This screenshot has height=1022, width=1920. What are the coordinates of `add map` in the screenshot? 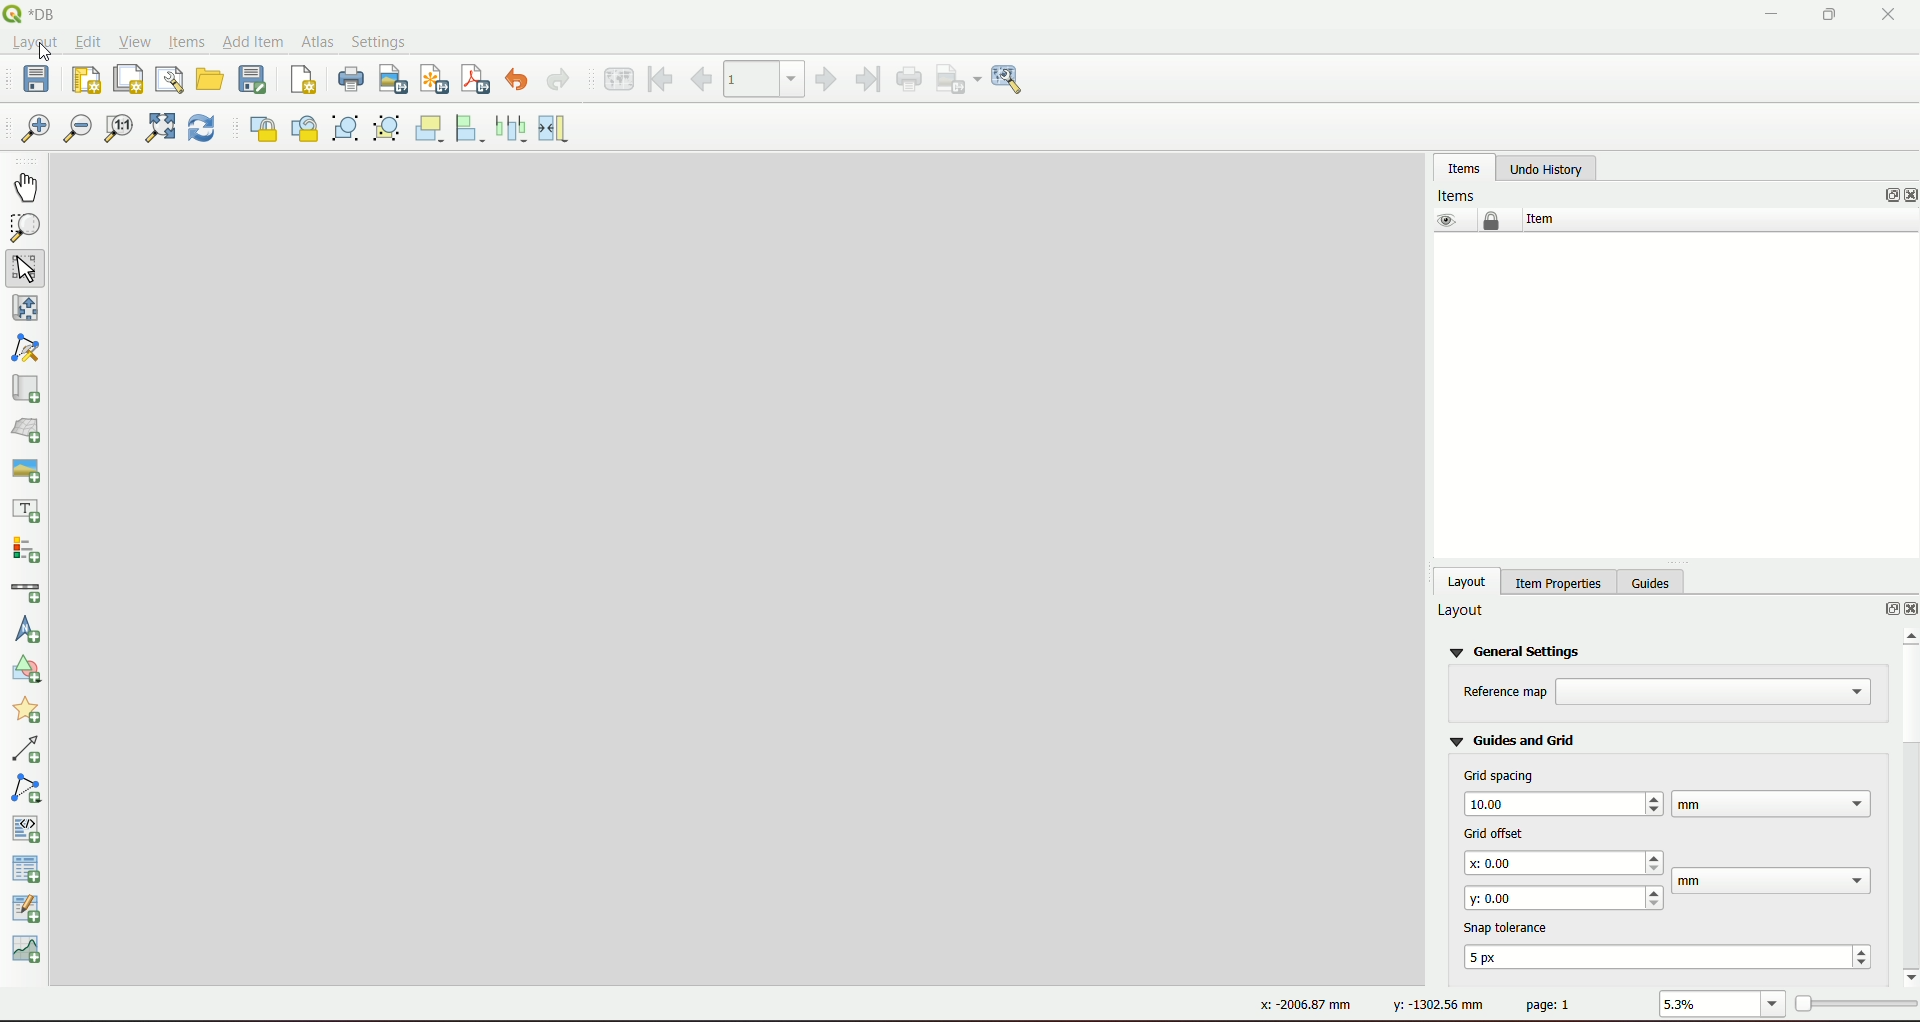 It's located at (26, 389).